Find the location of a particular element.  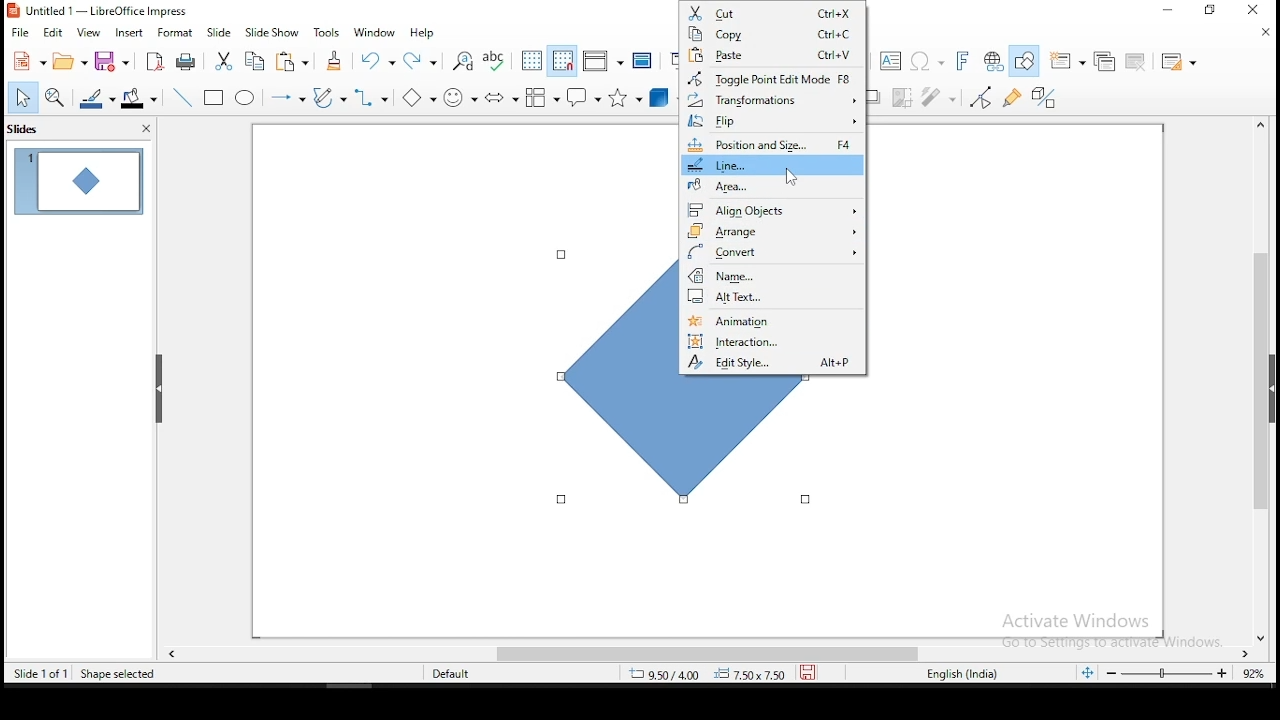

transformations is located at coordinates (772, 100).